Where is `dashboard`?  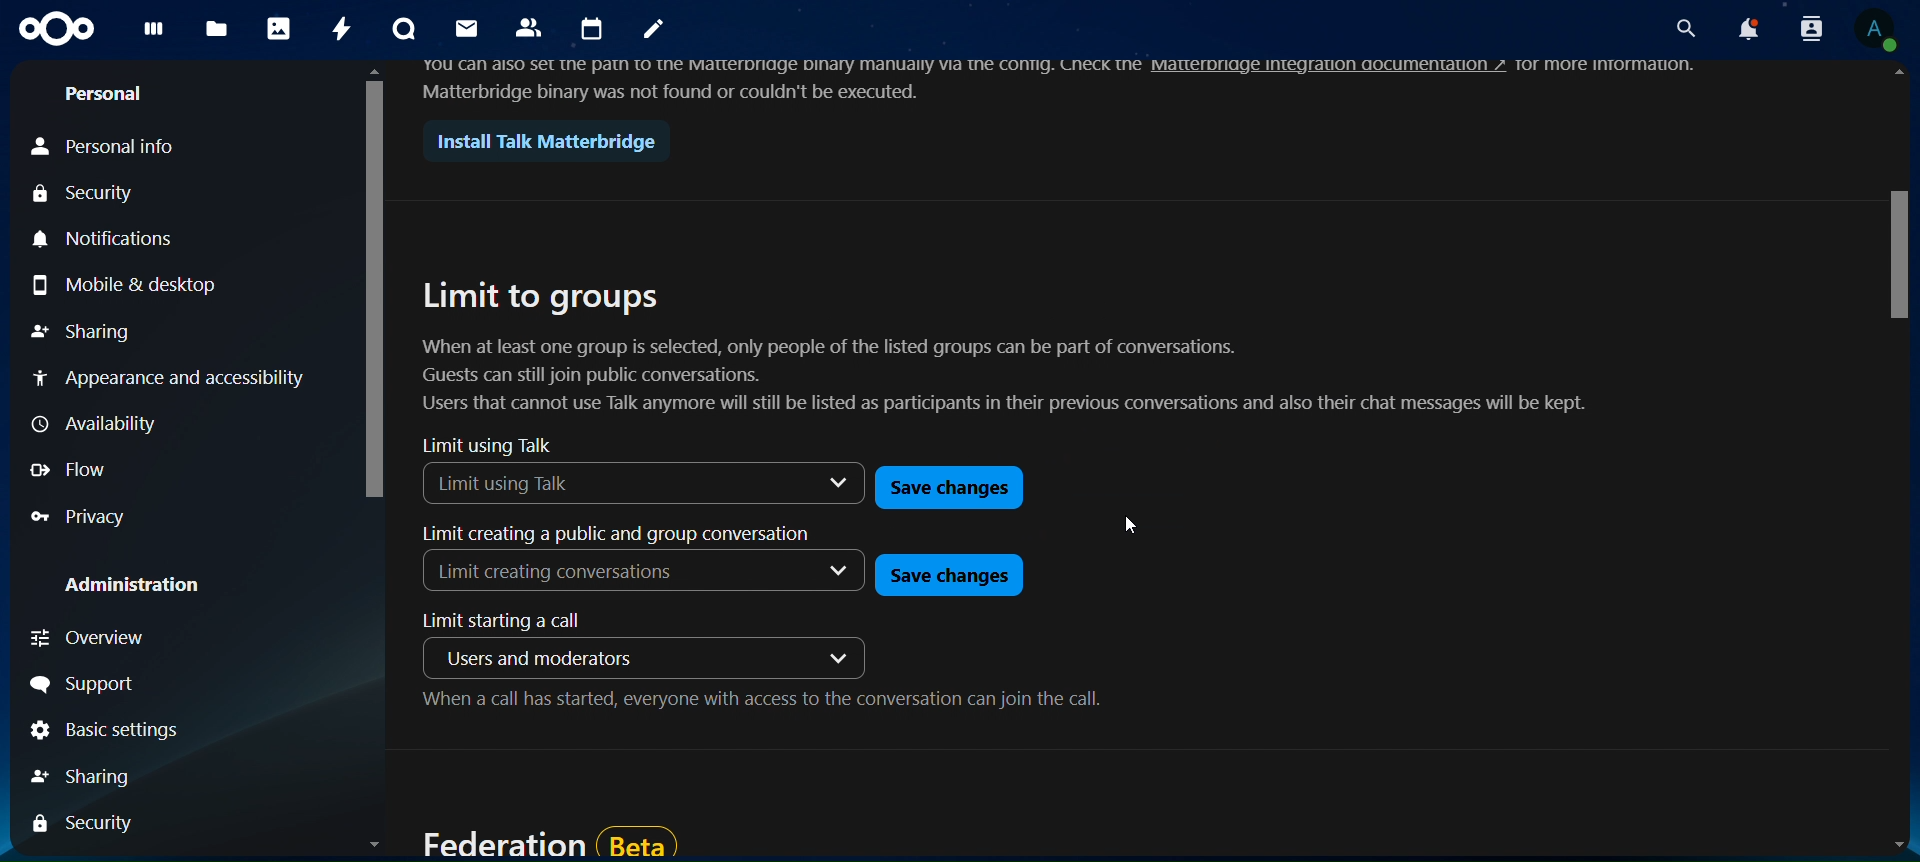 dashboard is located at coordinates (157, 34).